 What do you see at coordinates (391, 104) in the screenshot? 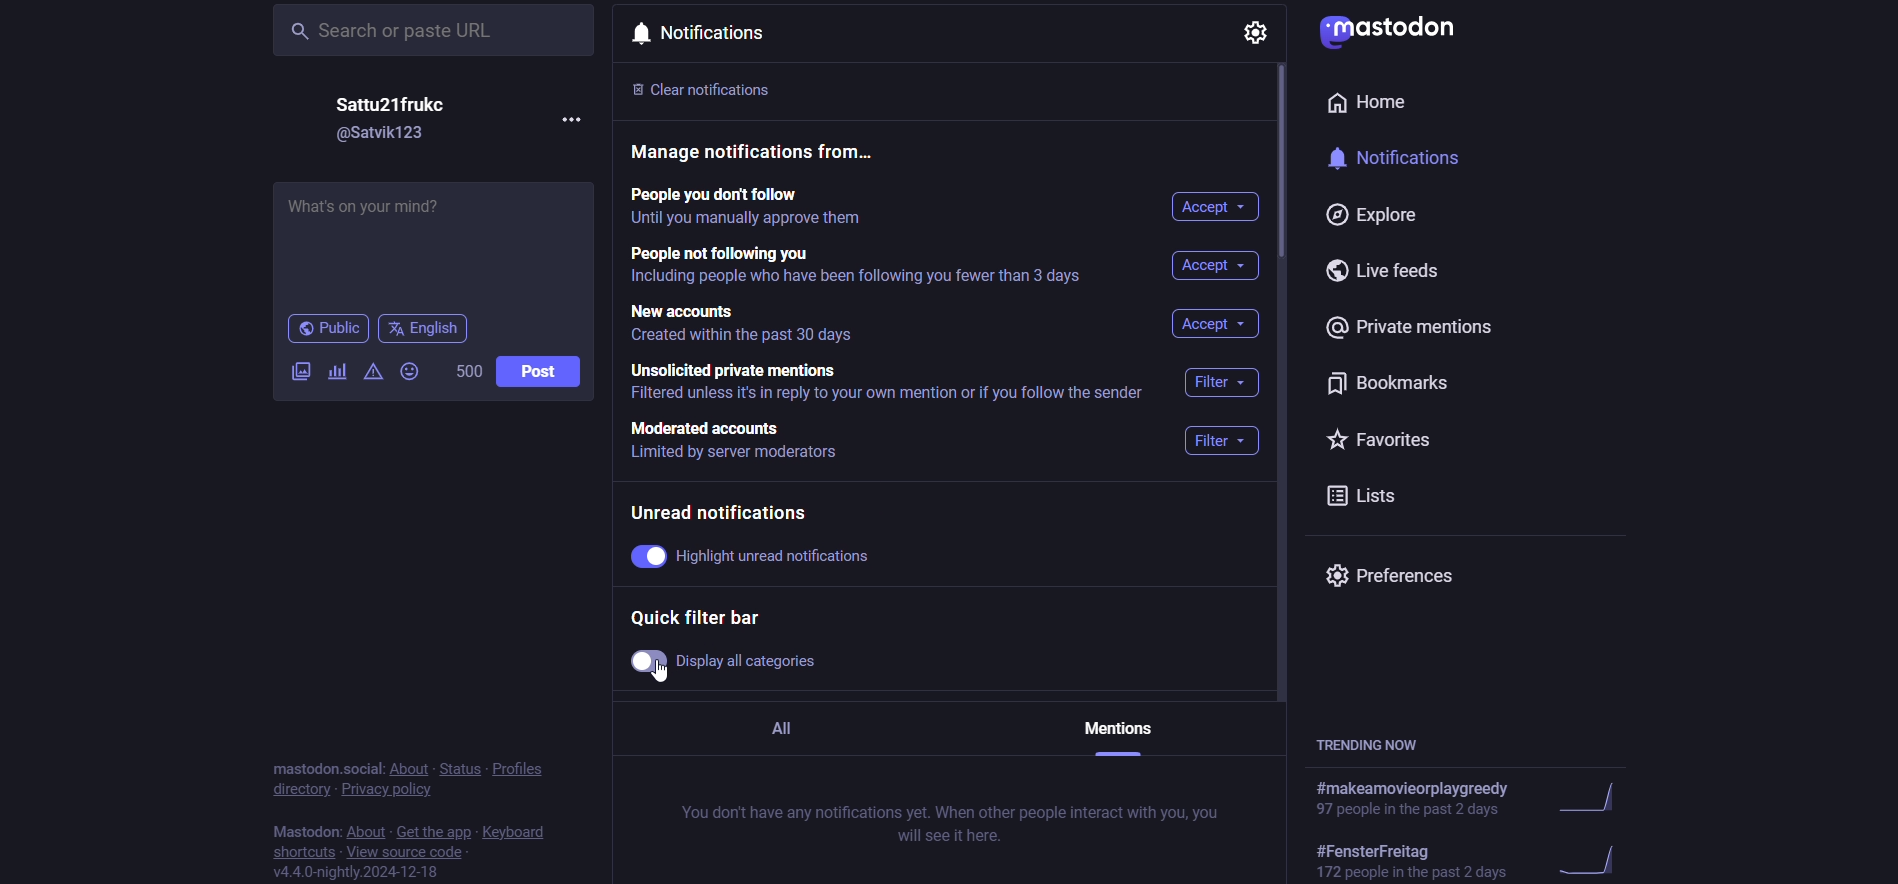
I see `Satty21frukc` at bounding box center [391, 104].